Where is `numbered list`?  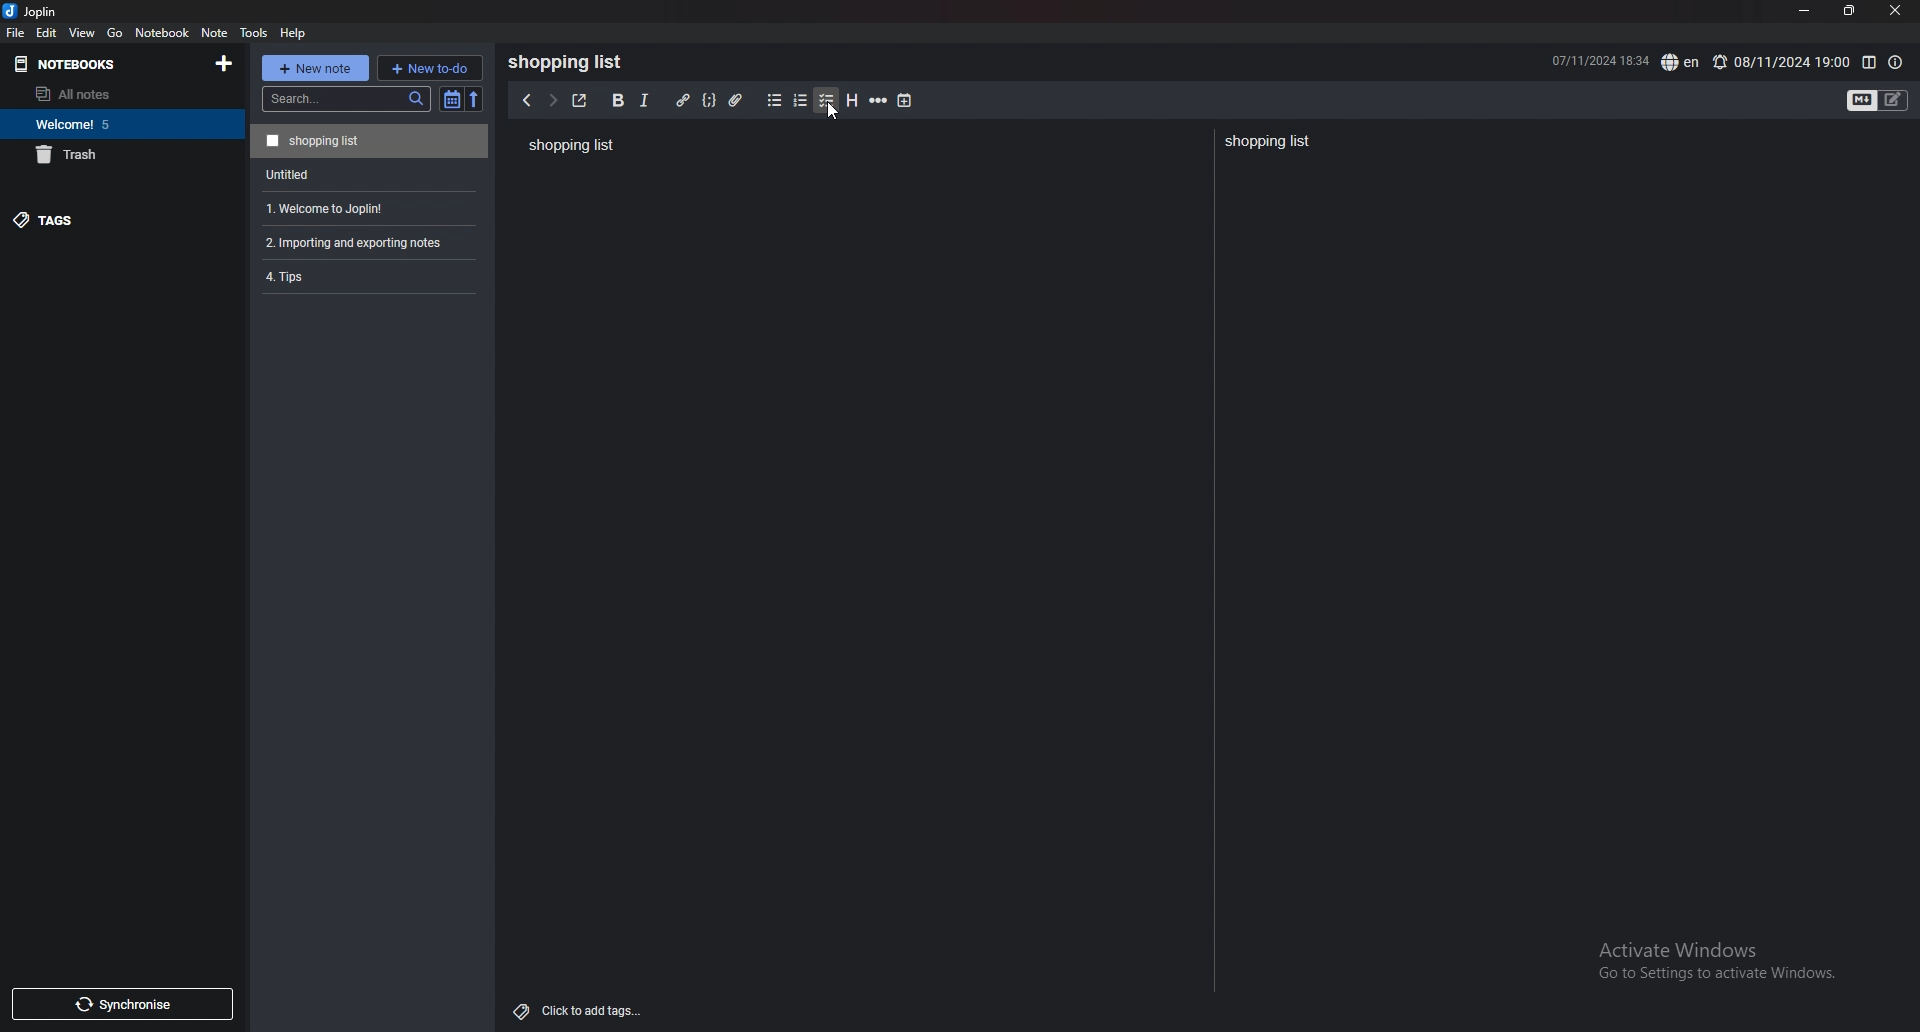
numbered list is located at coordinates (801, 101).